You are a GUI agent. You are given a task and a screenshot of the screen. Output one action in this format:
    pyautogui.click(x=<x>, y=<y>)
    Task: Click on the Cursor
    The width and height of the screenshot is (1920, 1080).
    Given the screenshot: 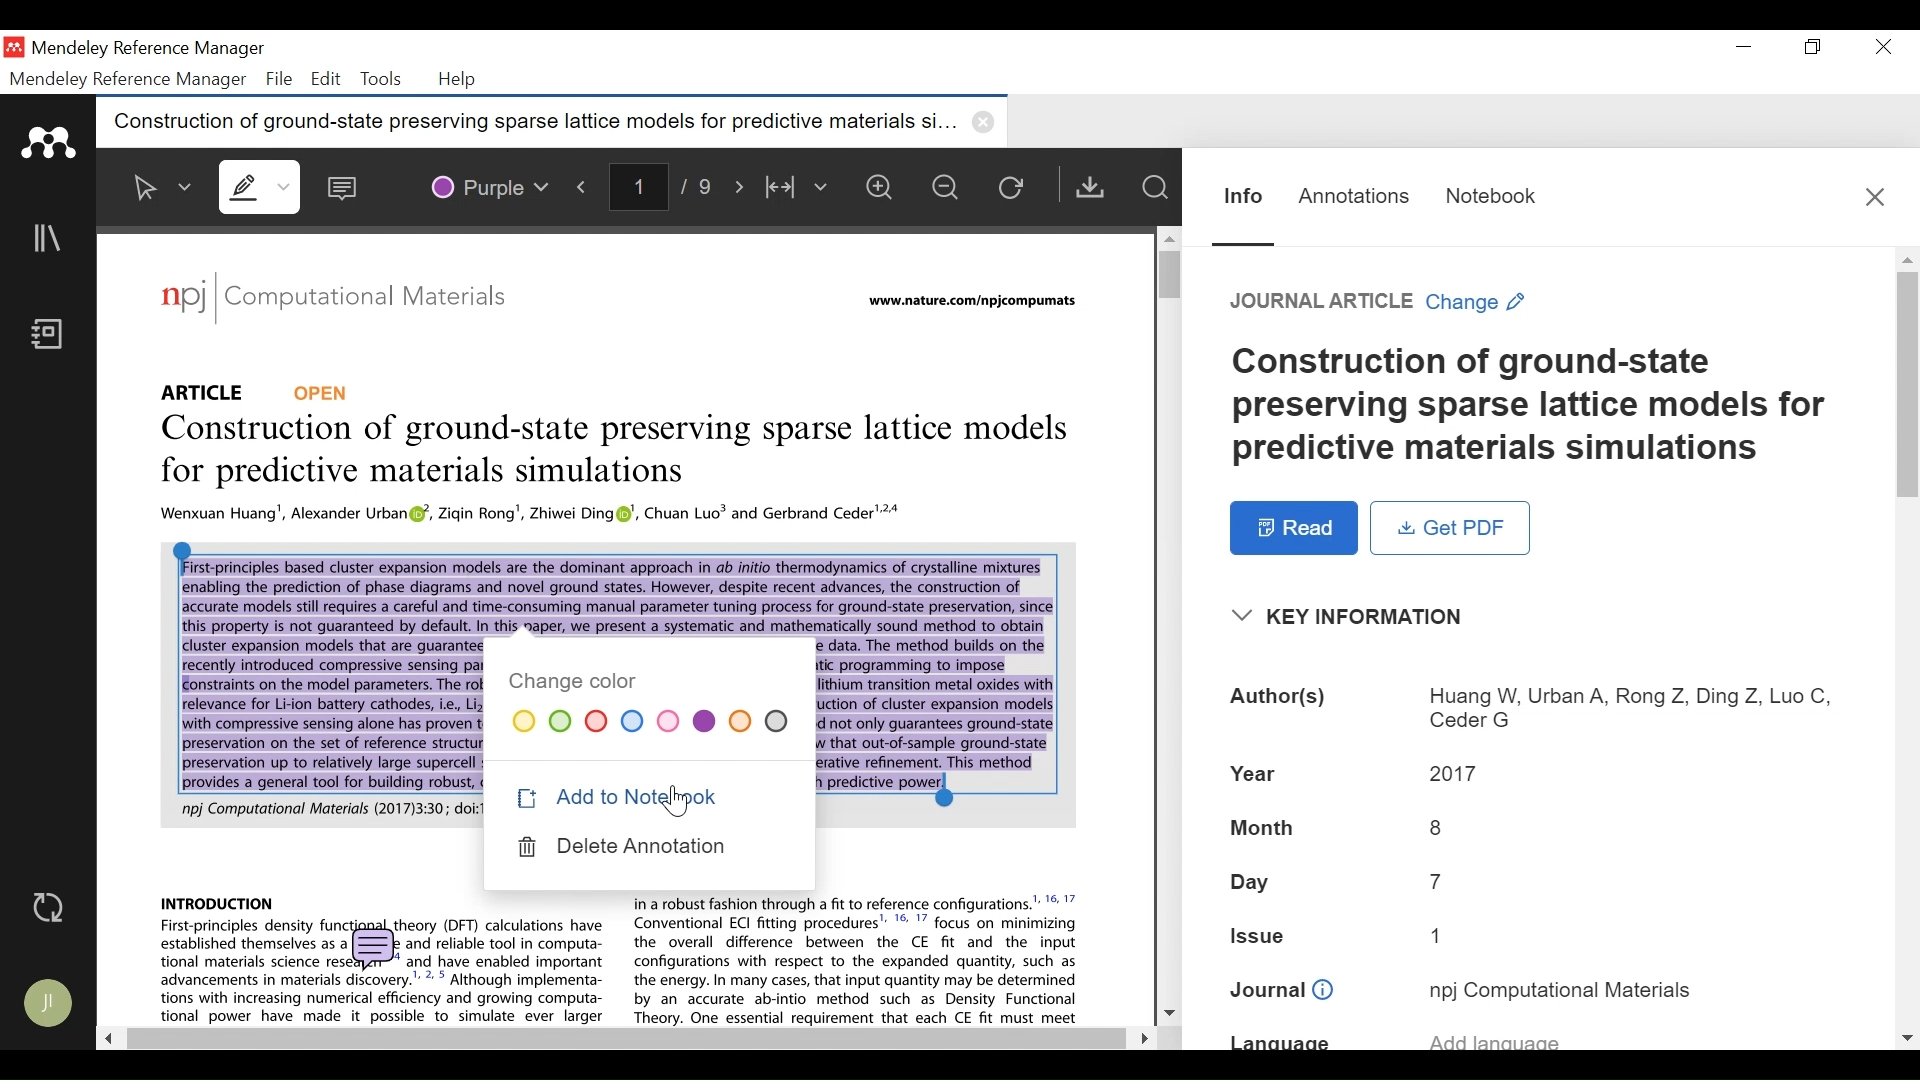 What is the action you would take?
    pyautogui.click(x=679, y=802)
    